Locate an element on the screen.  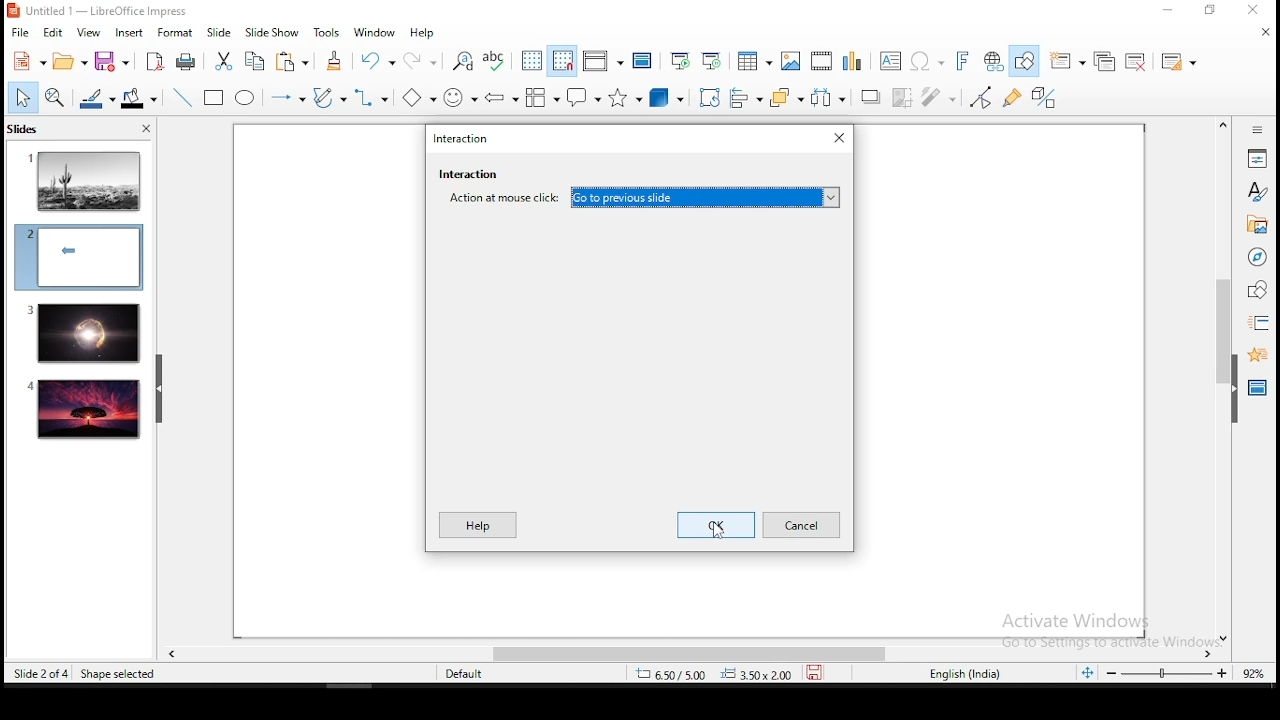
start from first slide is located at coordinates (680, 61).